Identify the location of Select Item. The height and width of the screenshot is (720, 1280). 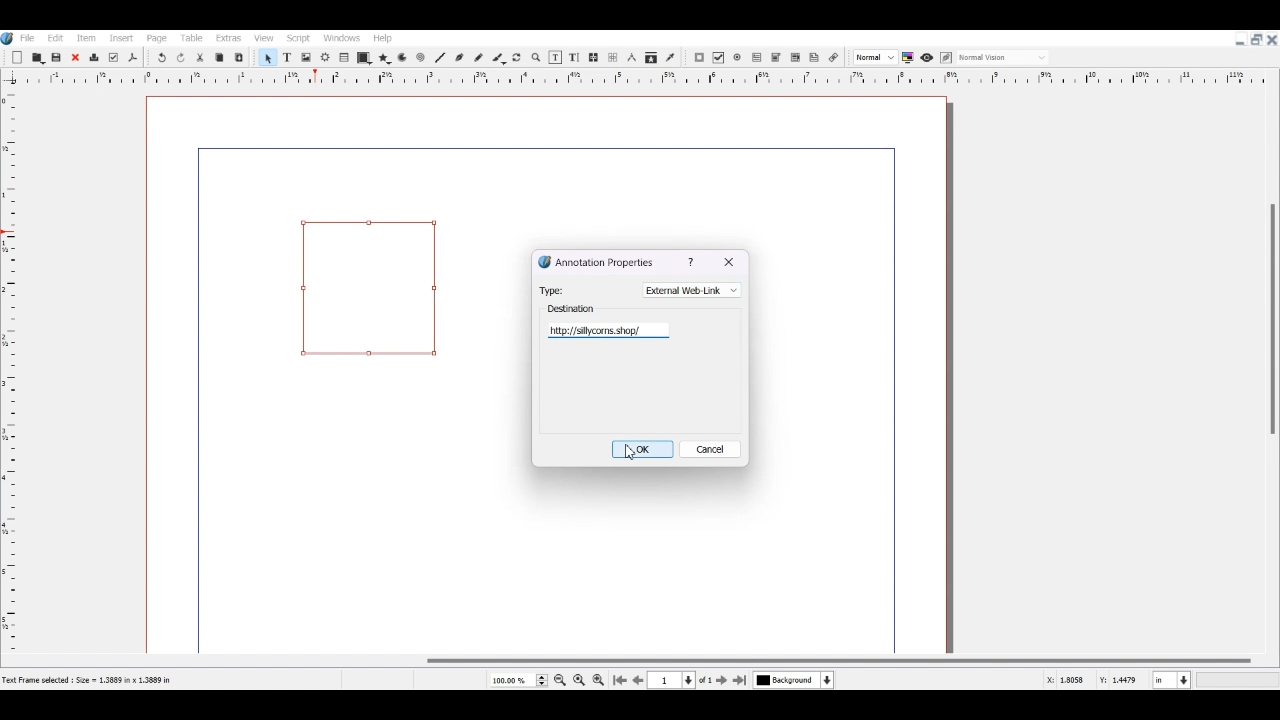
(267, 57).